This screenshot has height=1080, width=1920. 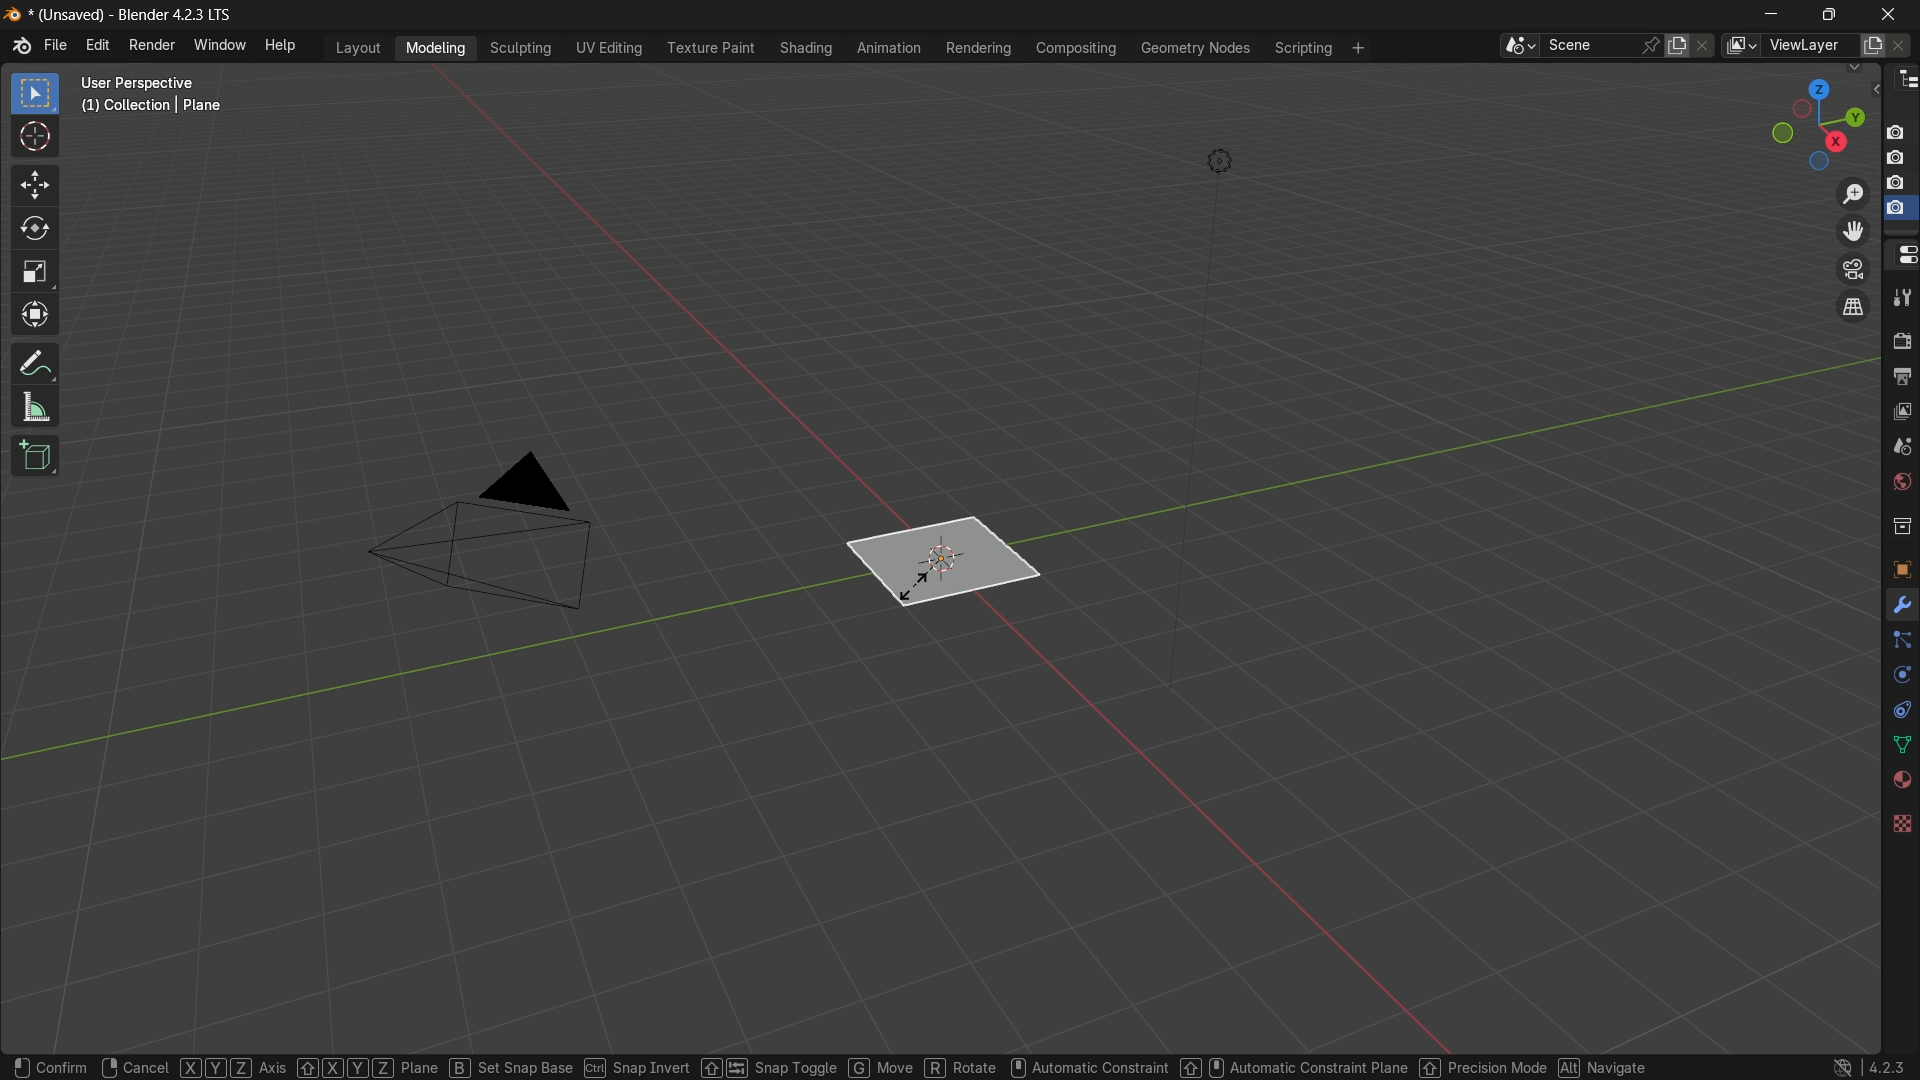 I want to click on move, so click(x=897, y=1066).